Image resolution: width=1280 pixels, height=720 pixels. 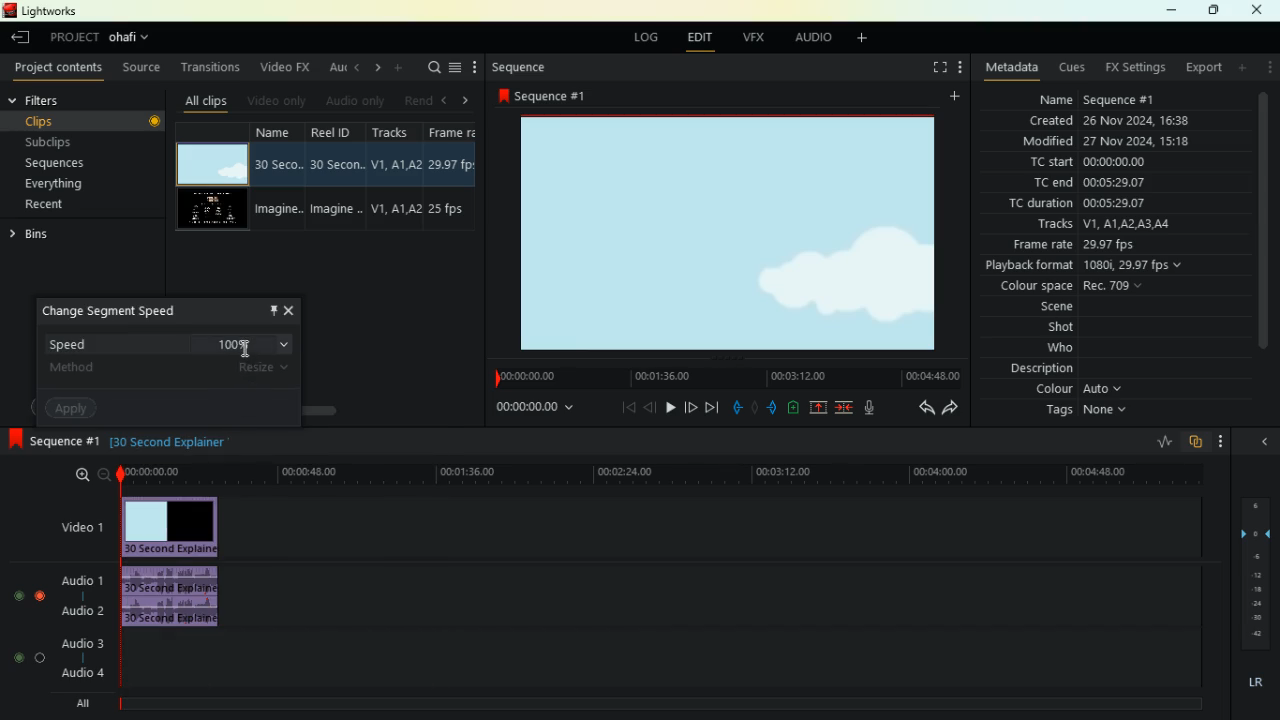 What do you see at coordinates (1112, 161) in the screenshot?
I see `tc start` at bounding box center [1112, 161].